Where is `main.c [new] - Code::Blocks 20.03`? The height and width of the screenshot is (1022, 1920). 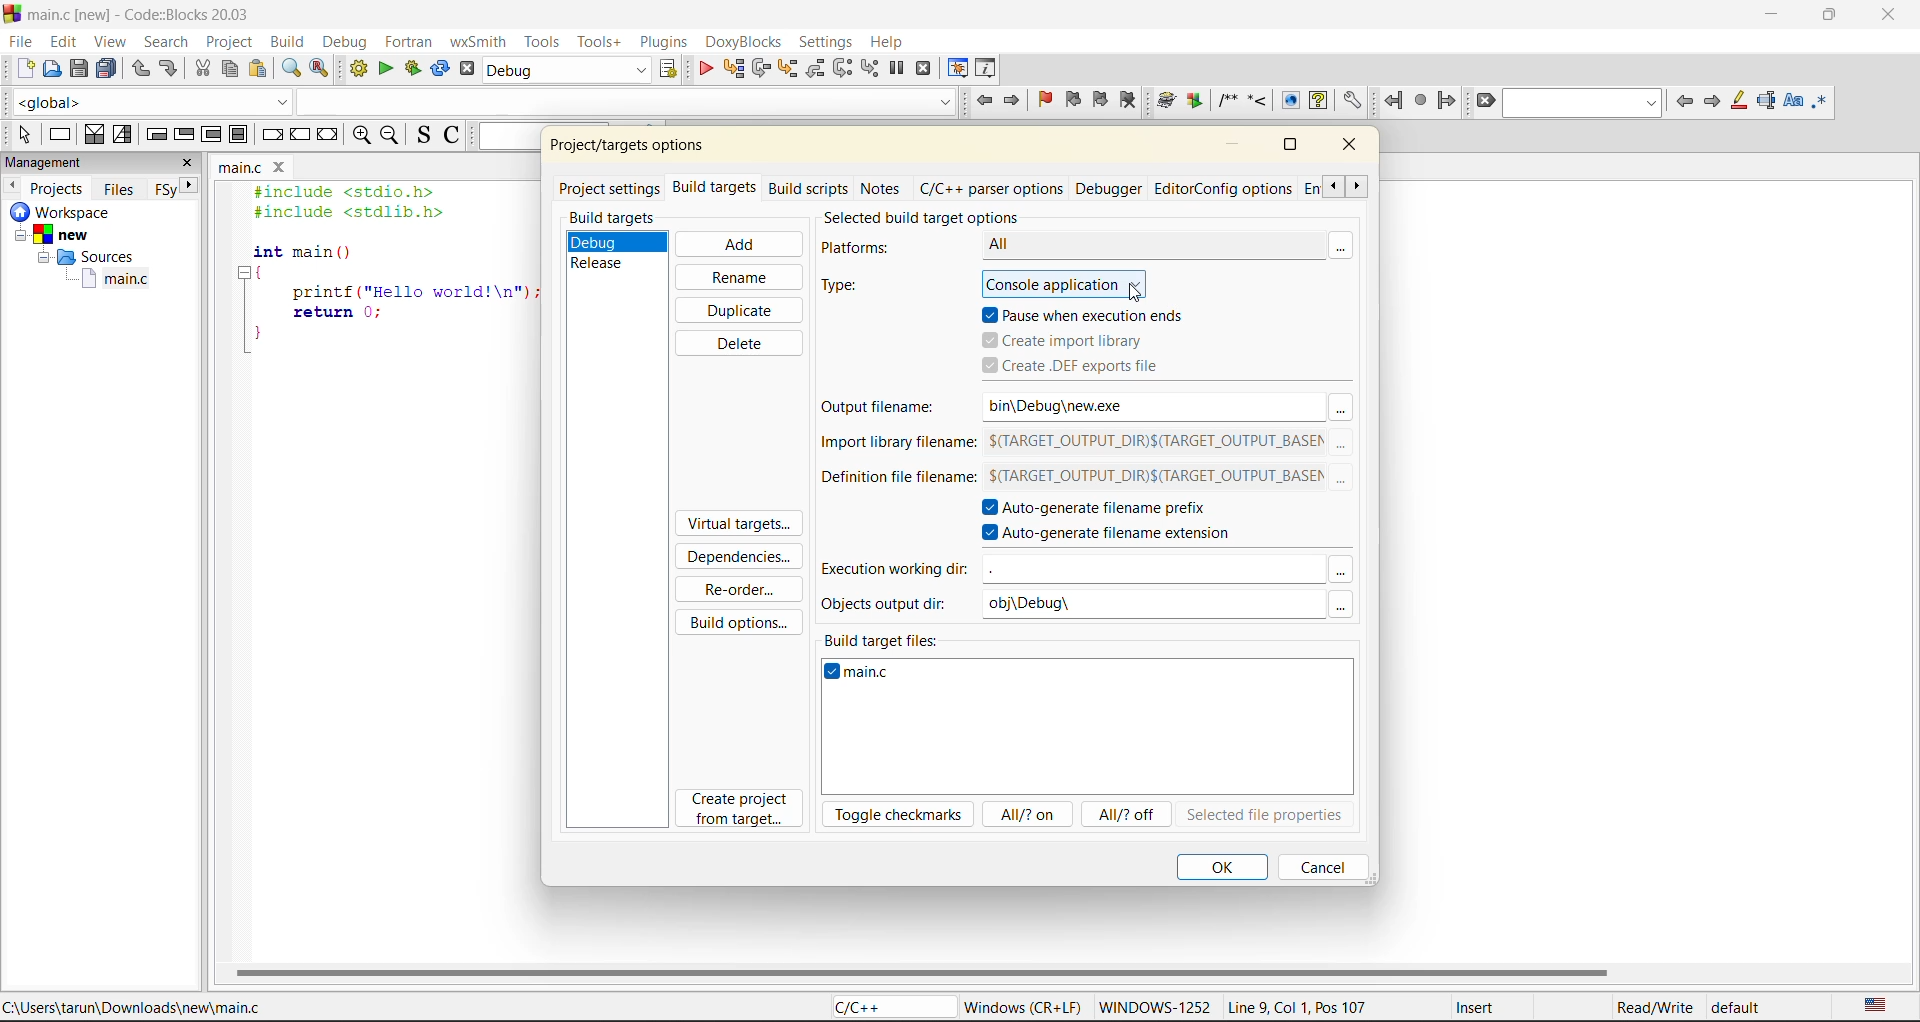
main.c [new] - Code::Blocks 20.03 is located at coordinates (144, 13).